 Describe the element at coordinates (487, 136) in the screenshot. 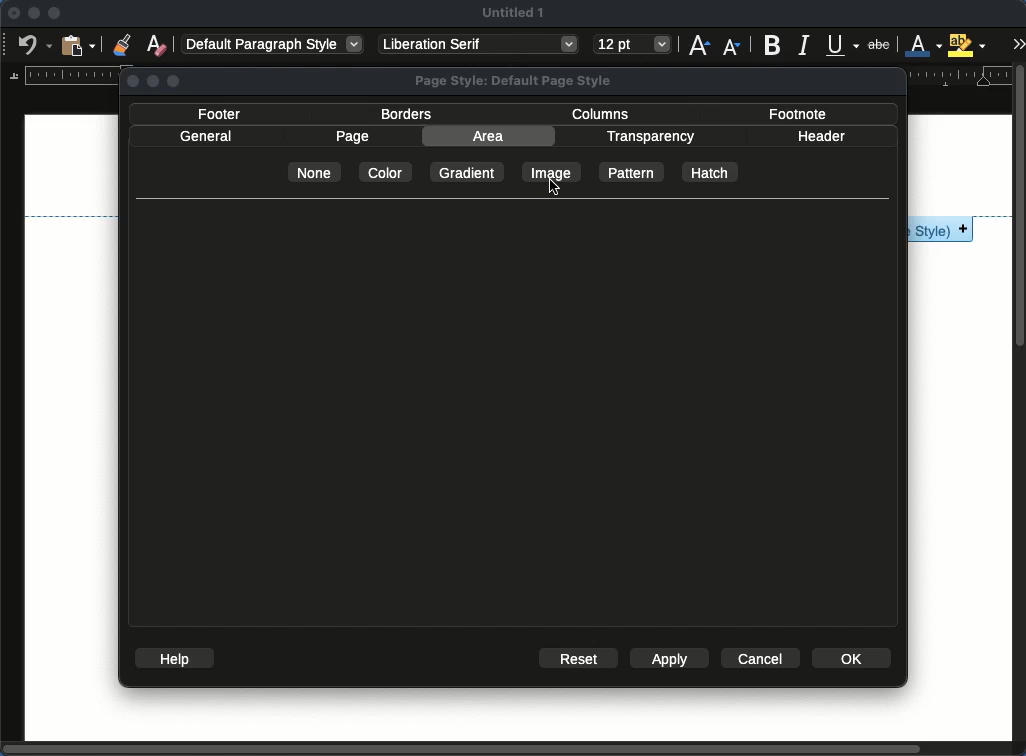

I see `area` at that location.